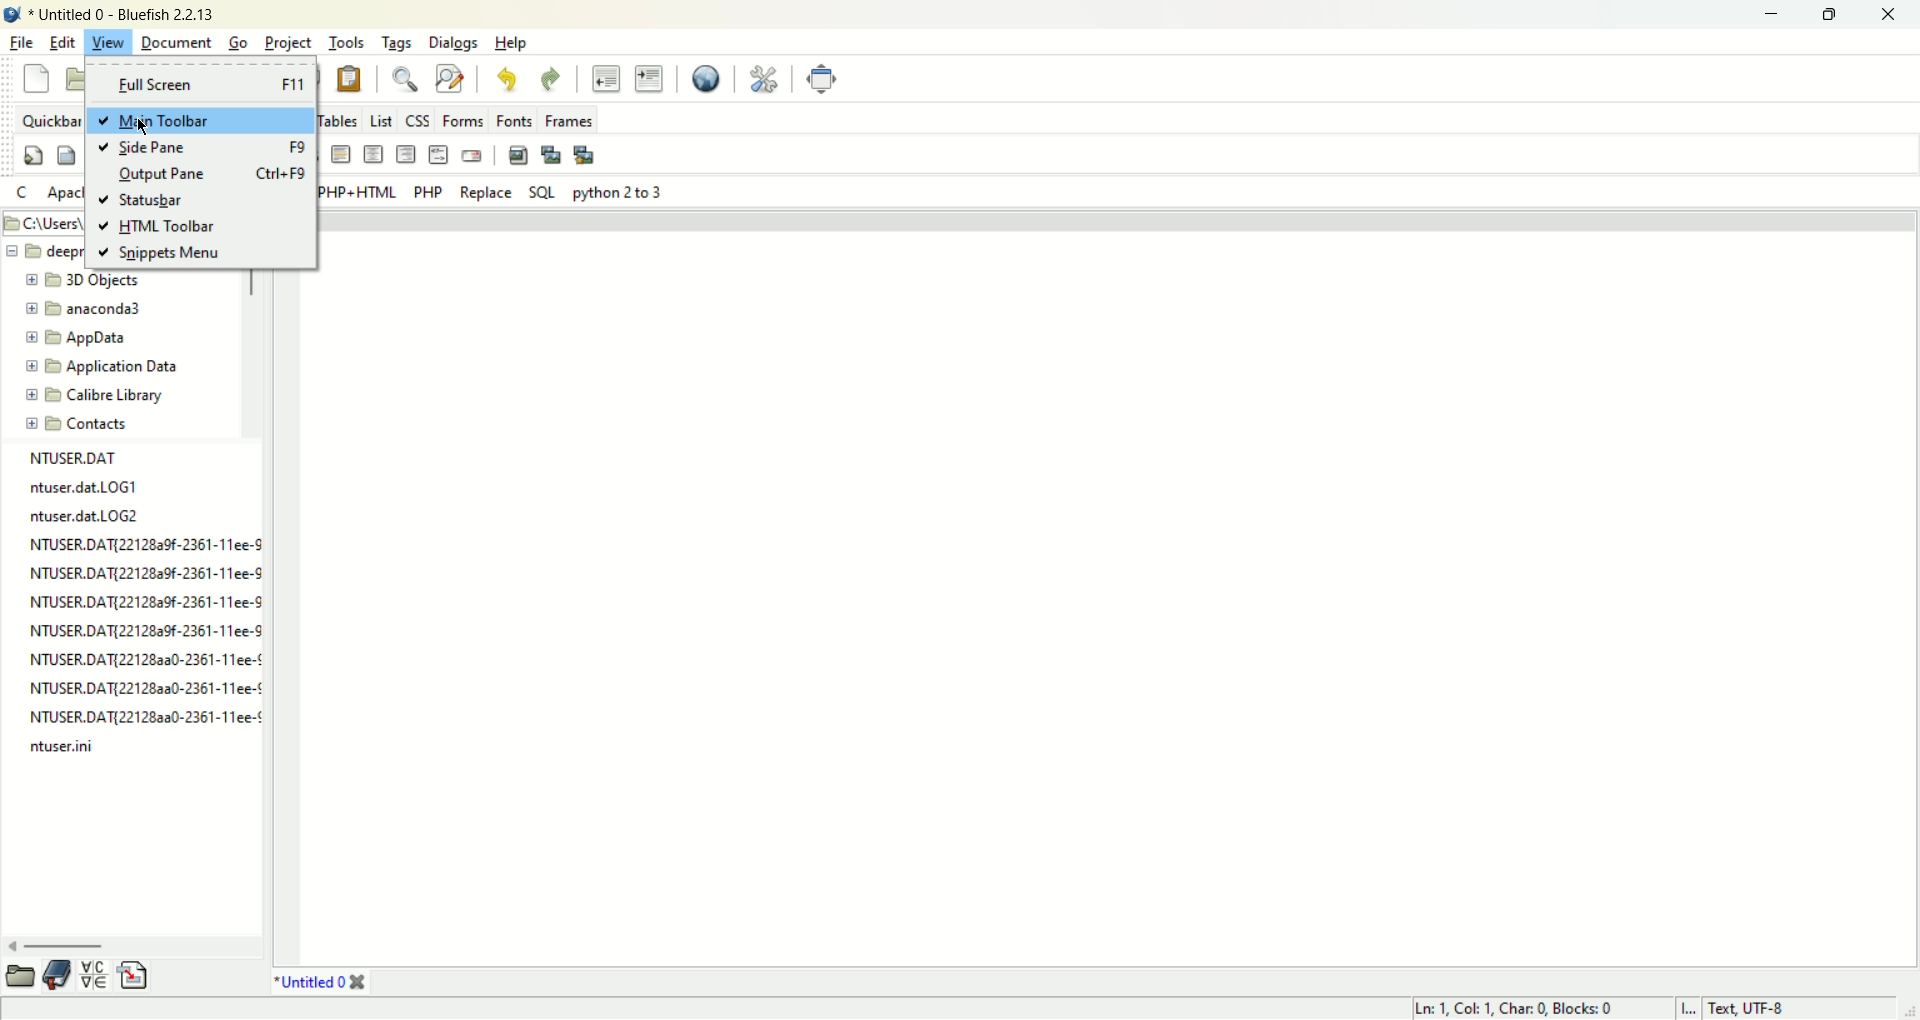 The image size is (1920, 1020). Describe the element at coordinates (541, 191) in the screenshot. I see `SQL` at that location.